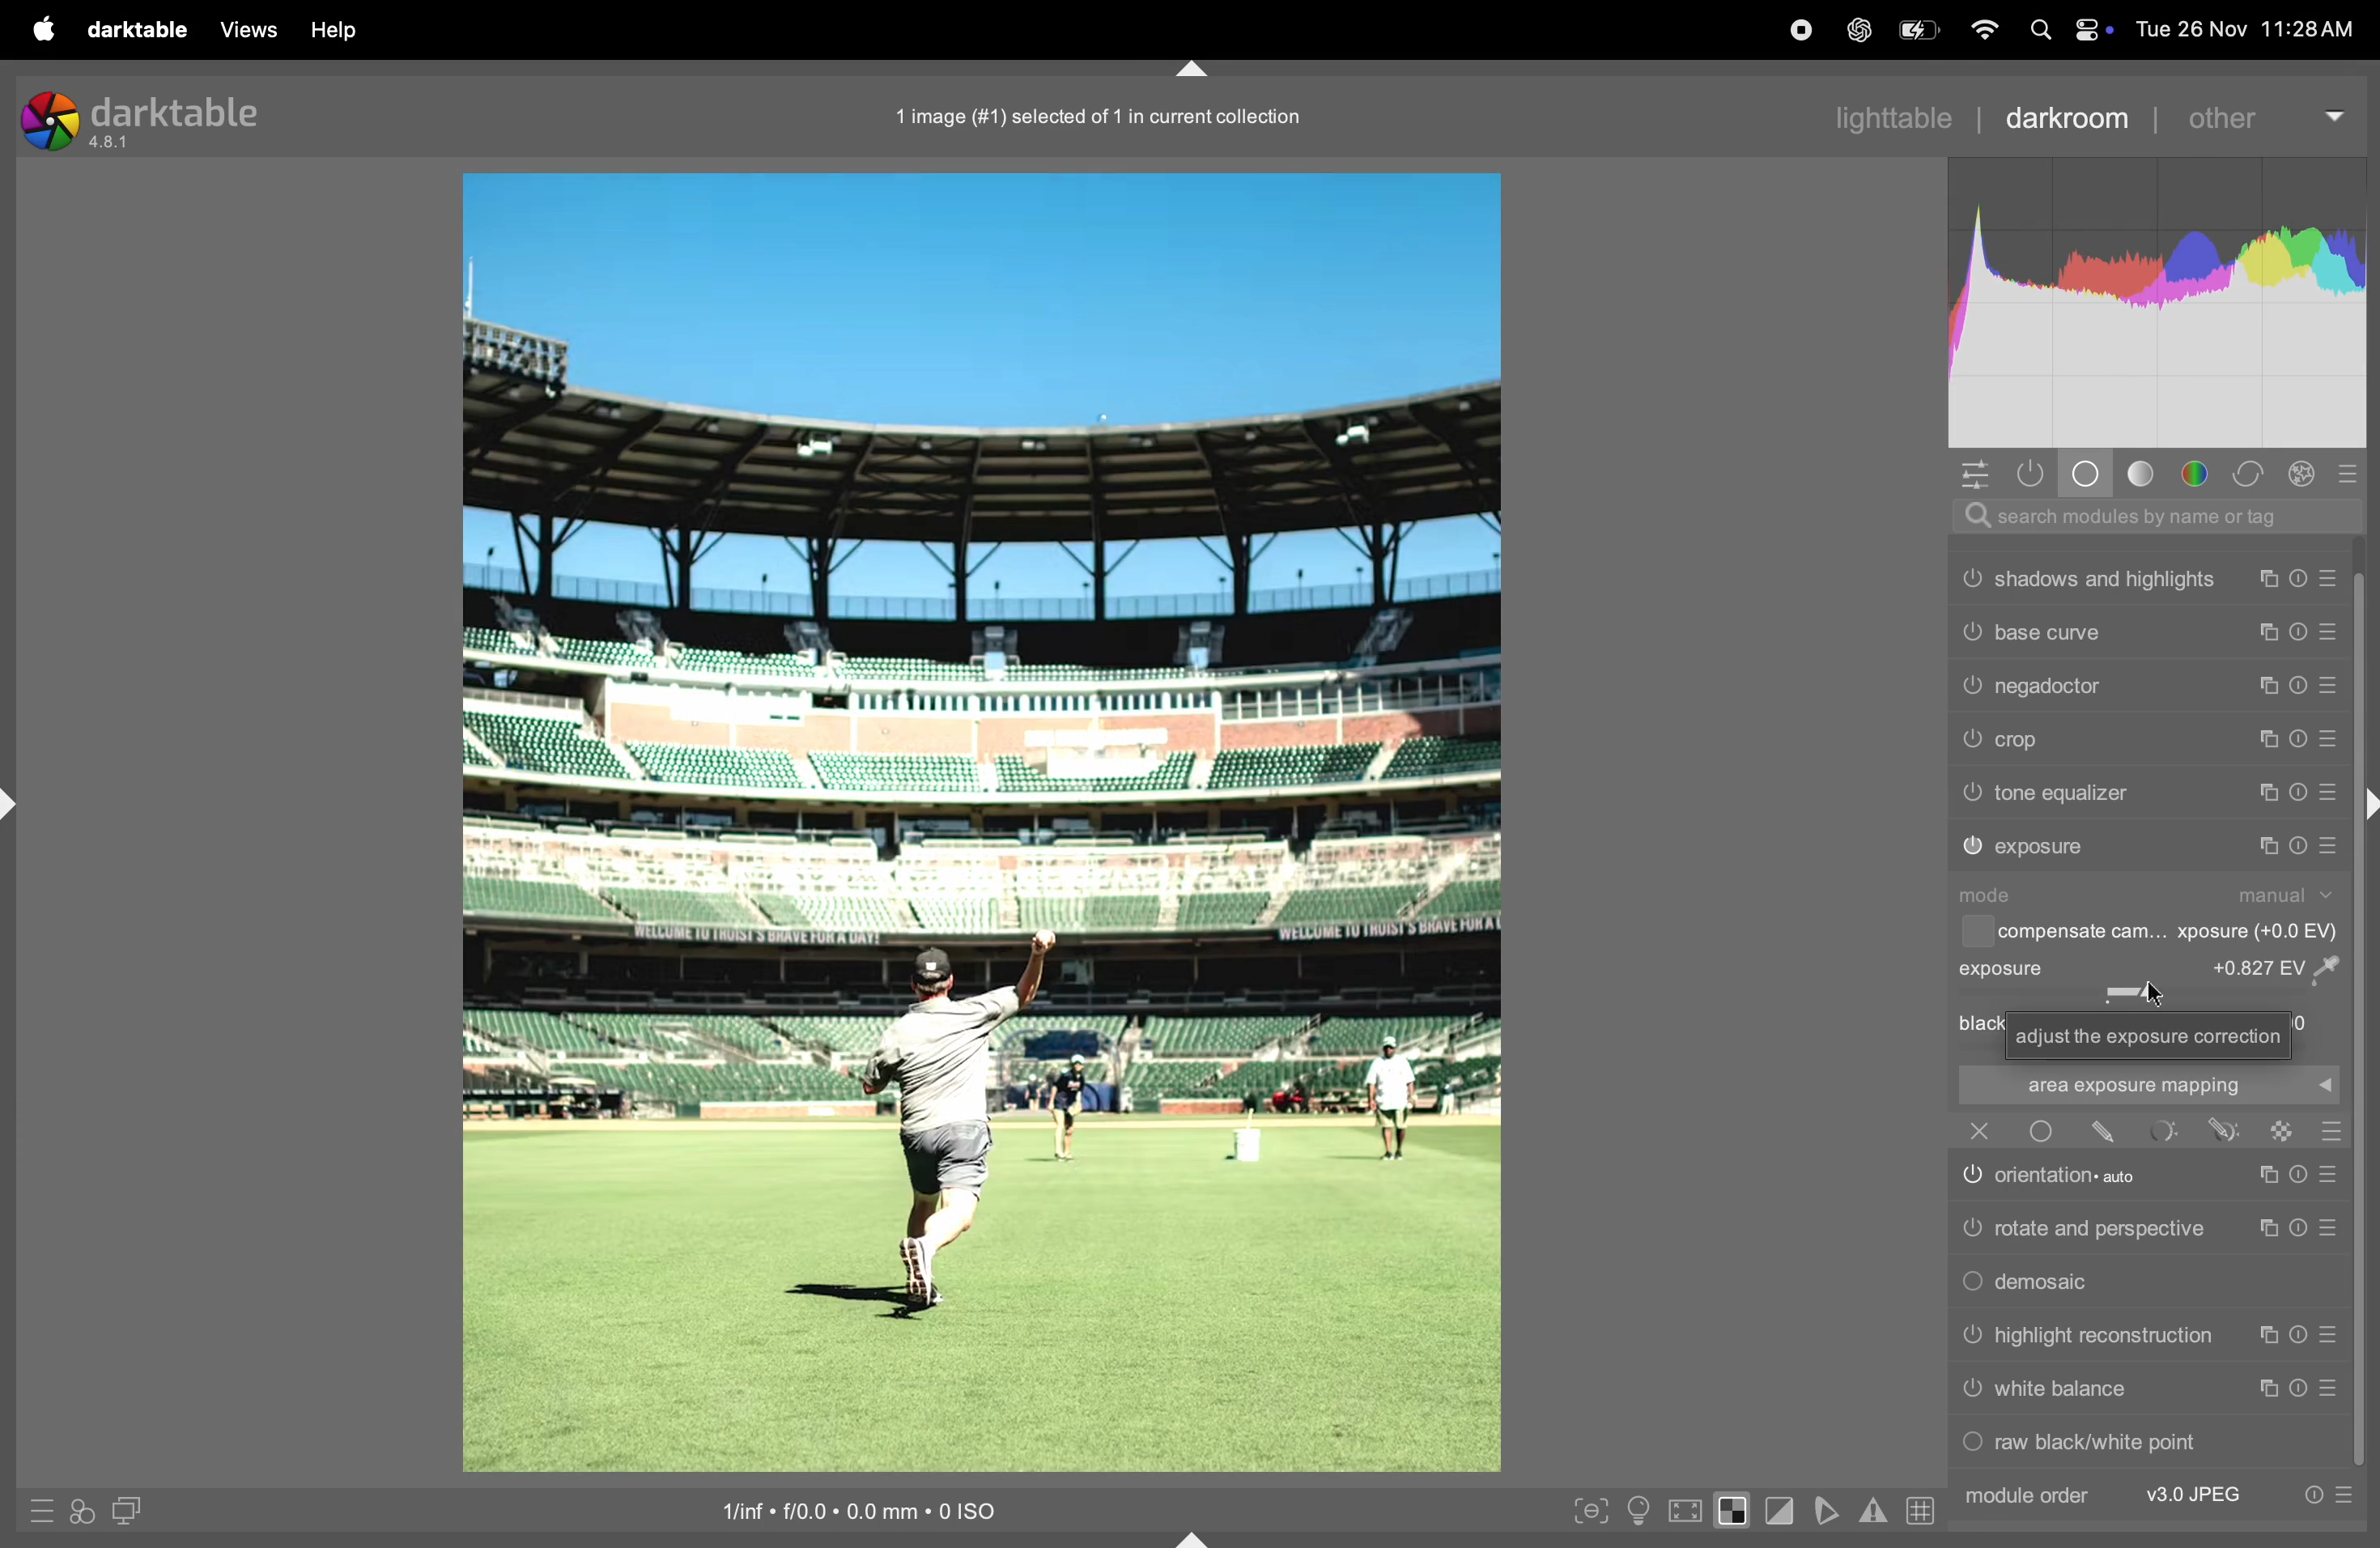 The image size is (2380, 1548). What do you see at coordinates (1971, 1230) in the screenshot?
I see `Switch on or off` at bounding box center [1971, 1230].